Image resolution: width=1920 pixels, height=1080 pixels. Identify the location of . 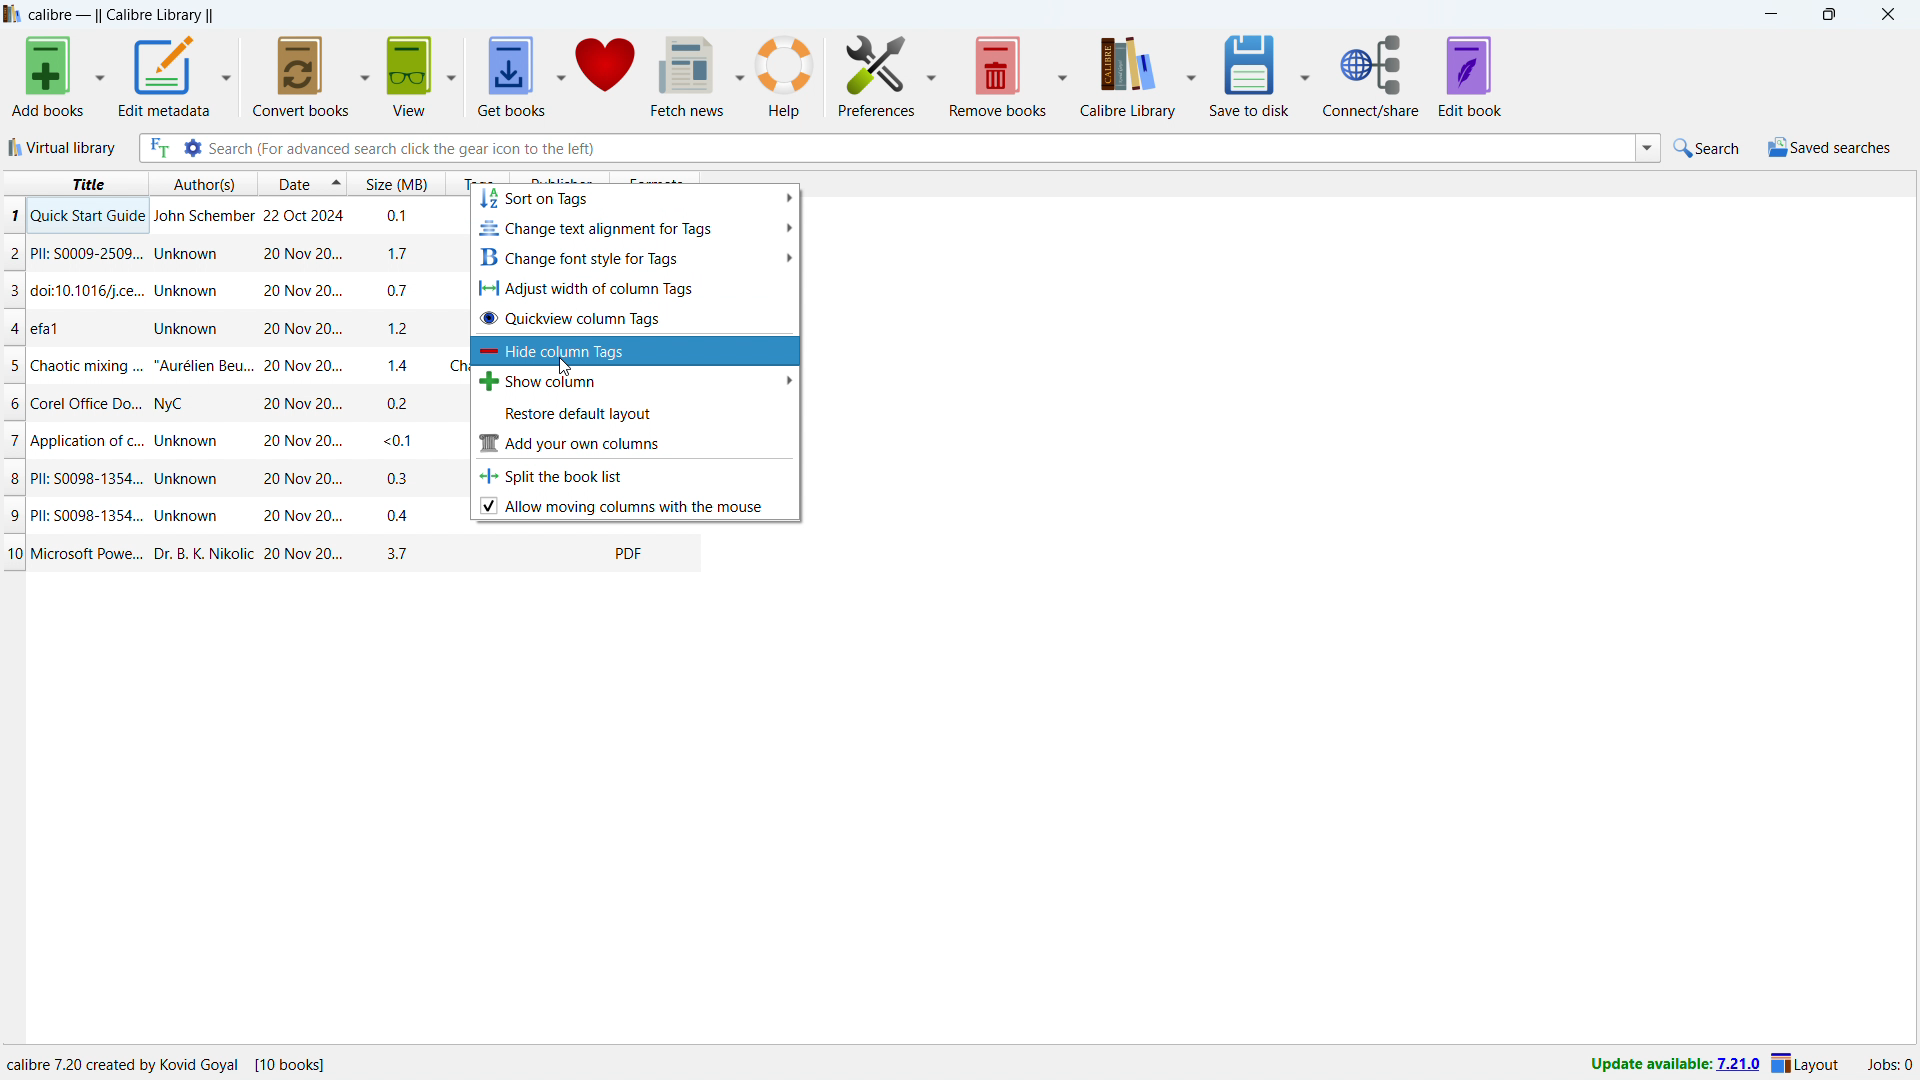
(687, 76).